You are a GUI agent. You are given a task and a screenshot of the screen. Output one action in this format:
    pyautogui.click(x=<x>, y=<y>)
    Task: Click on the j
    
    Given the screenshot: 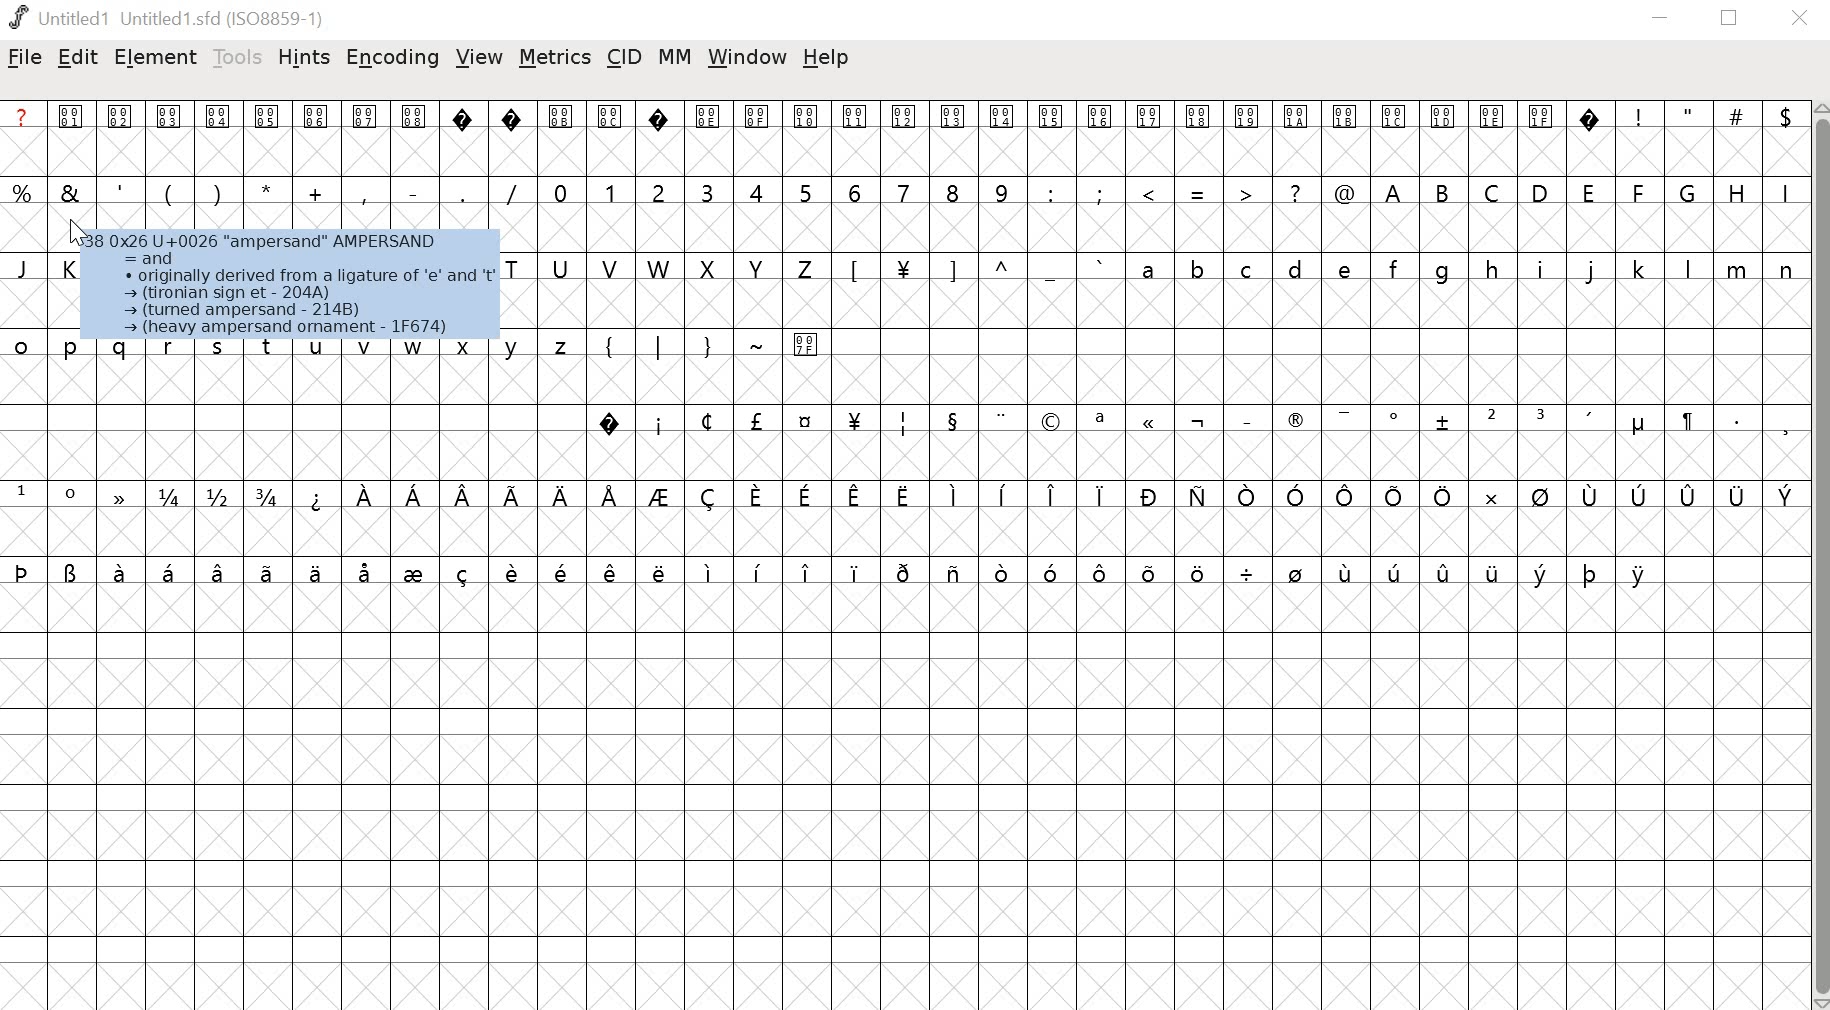 What is the action you would take?
    pyautogui.click(x=1592, y=271)
    